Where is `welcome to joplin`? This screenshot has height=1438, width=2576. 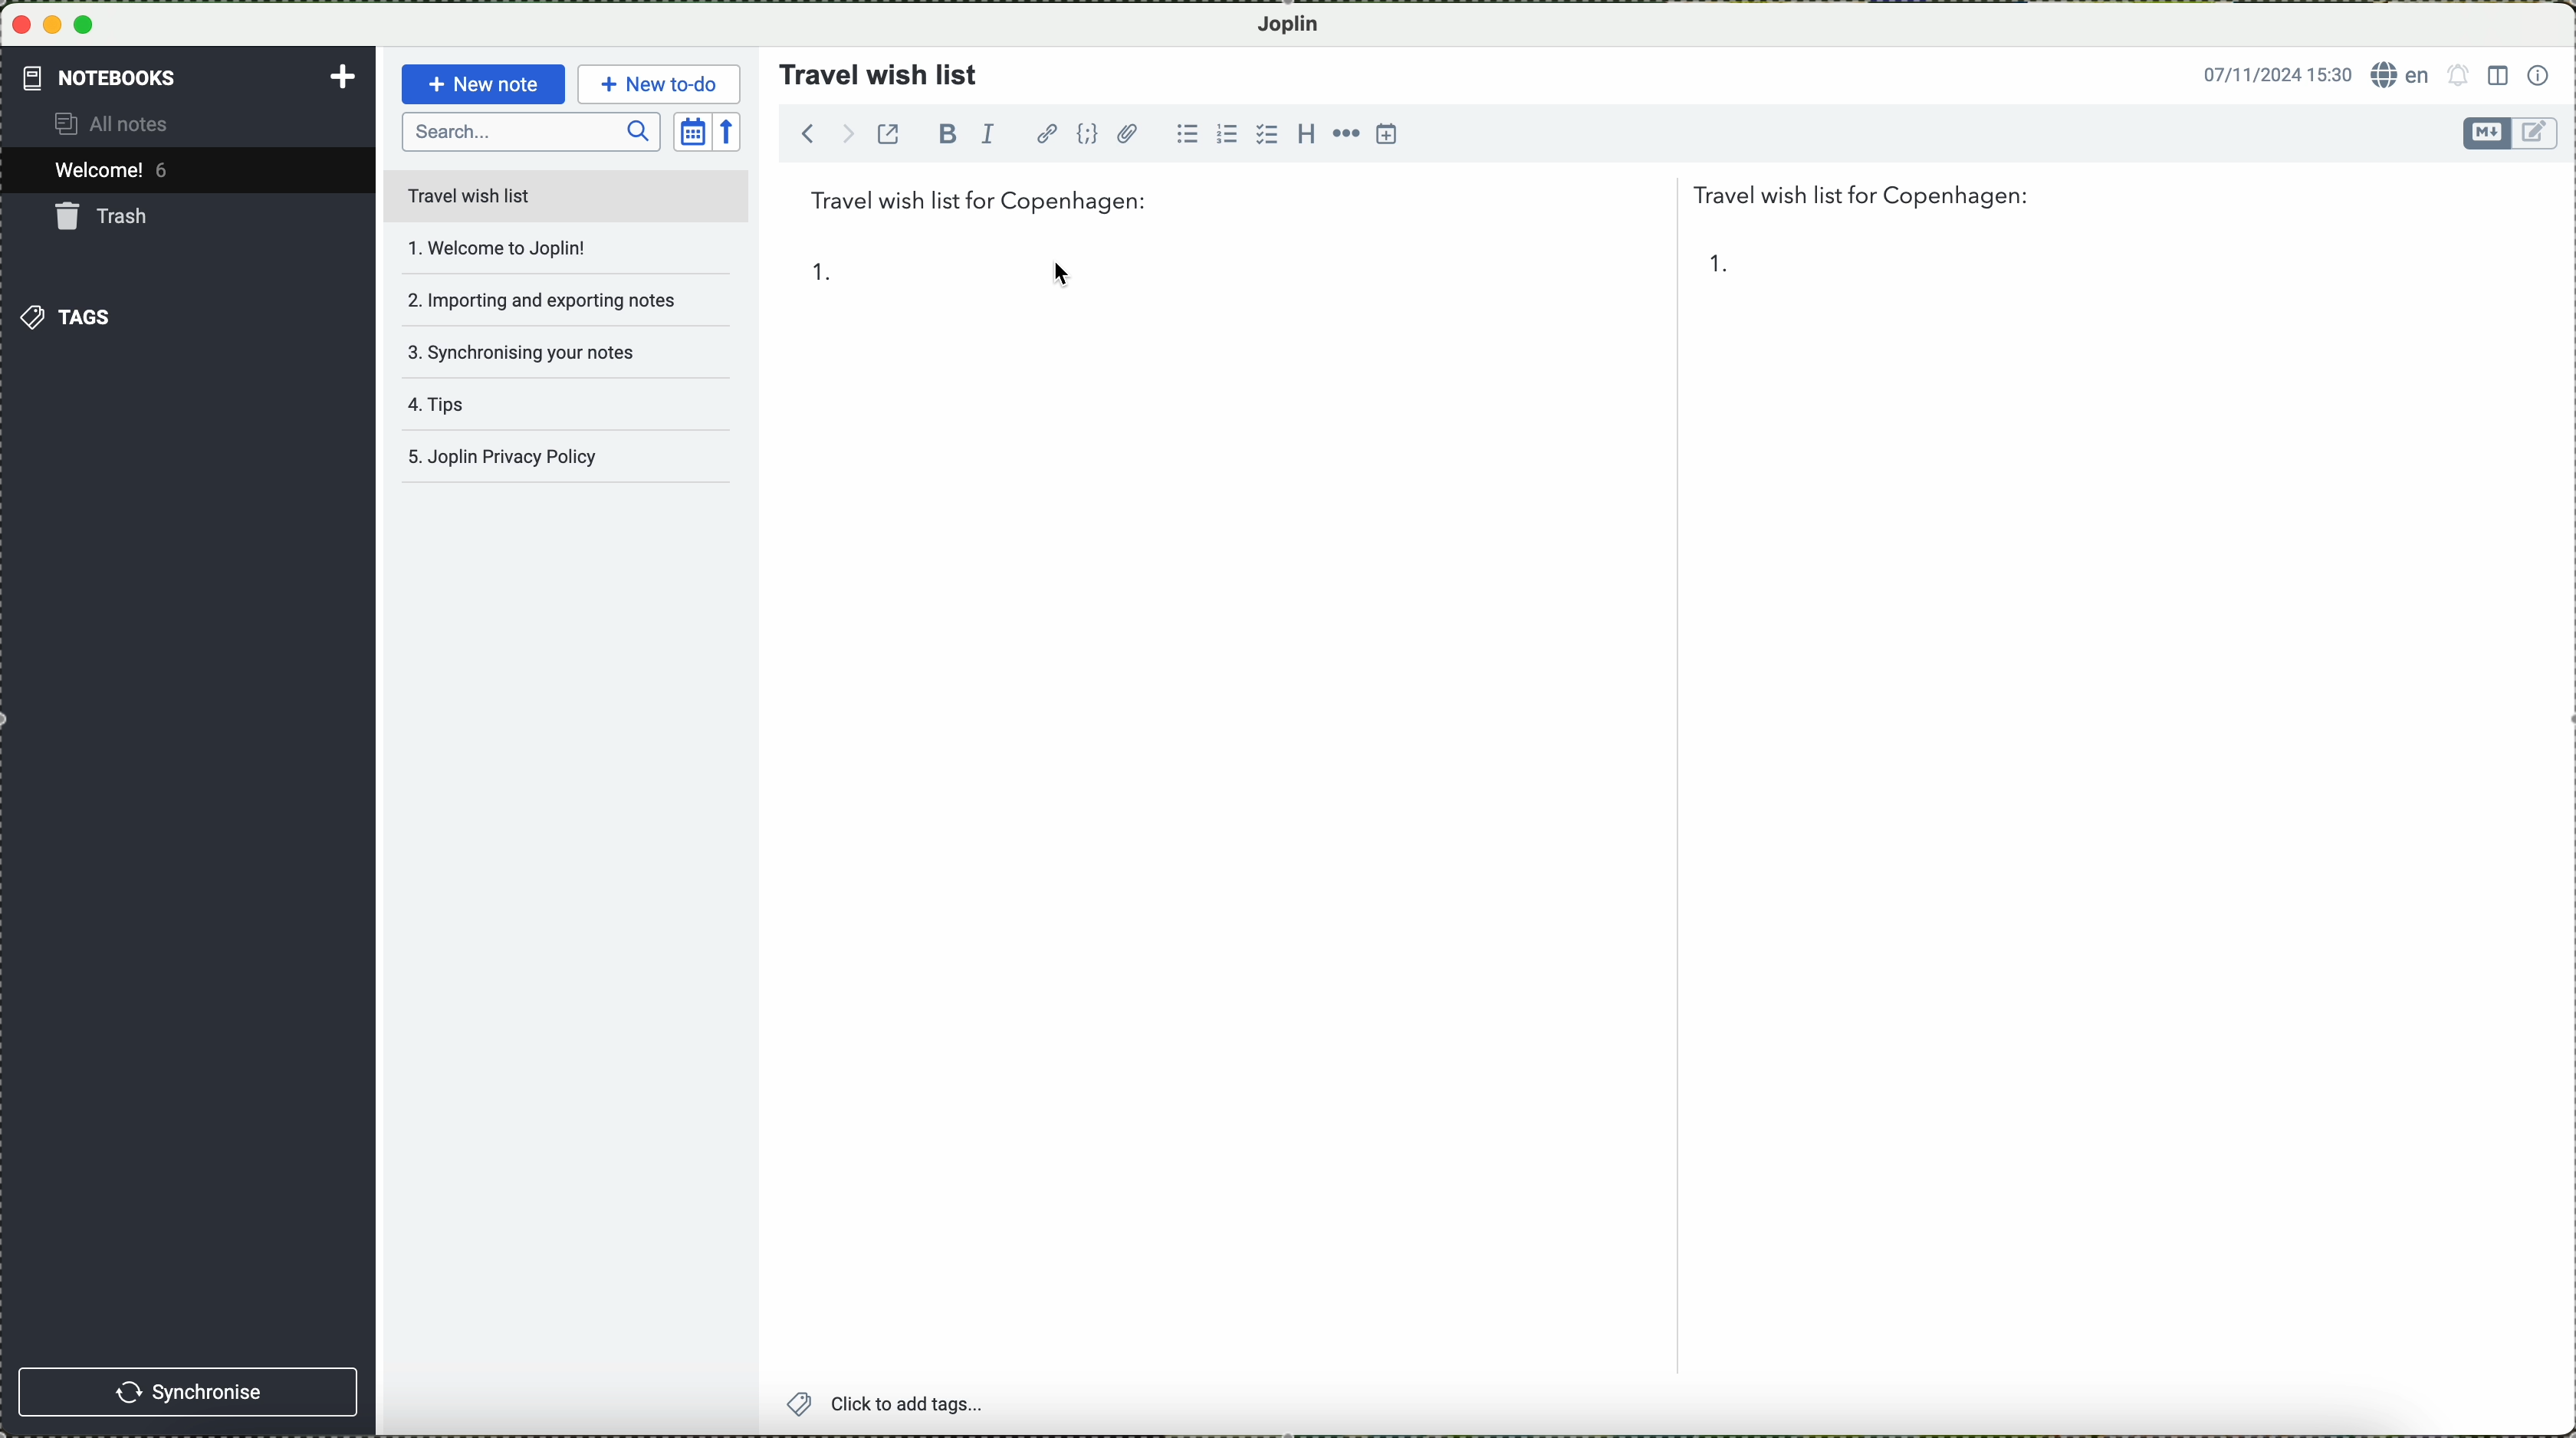 welcome to joplin is located at coordinates (534, 249).